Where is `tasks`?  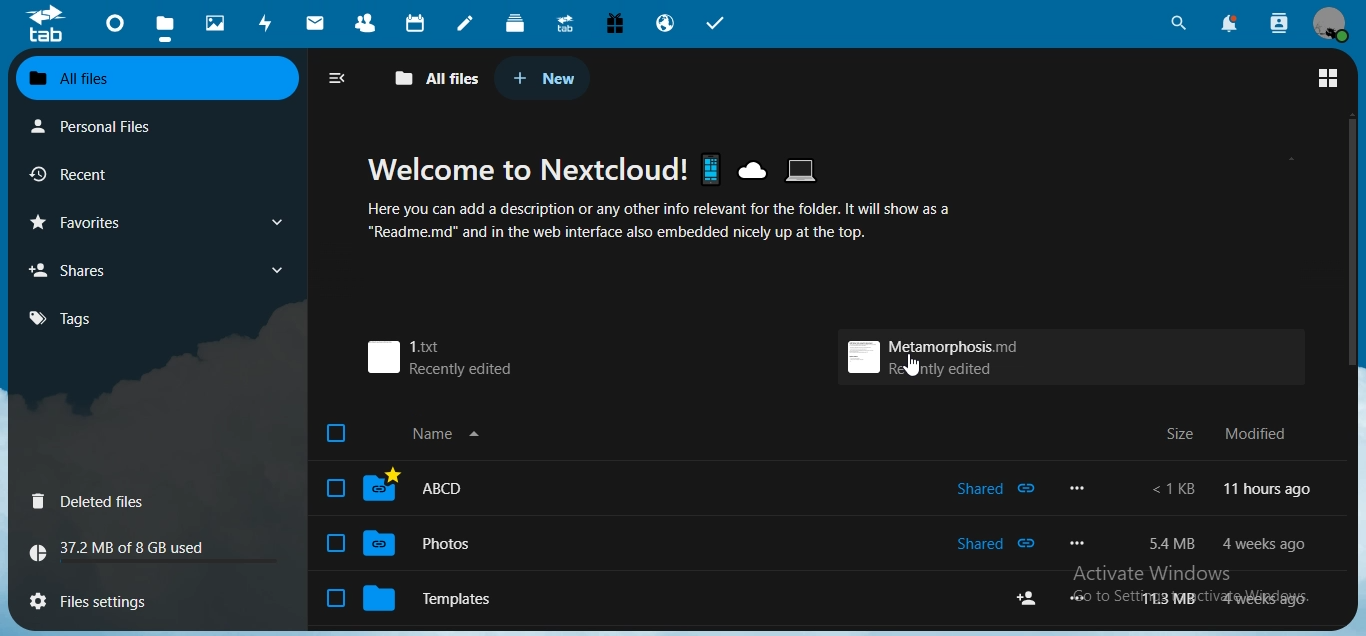
tasks is located at coordinates (719, 25).